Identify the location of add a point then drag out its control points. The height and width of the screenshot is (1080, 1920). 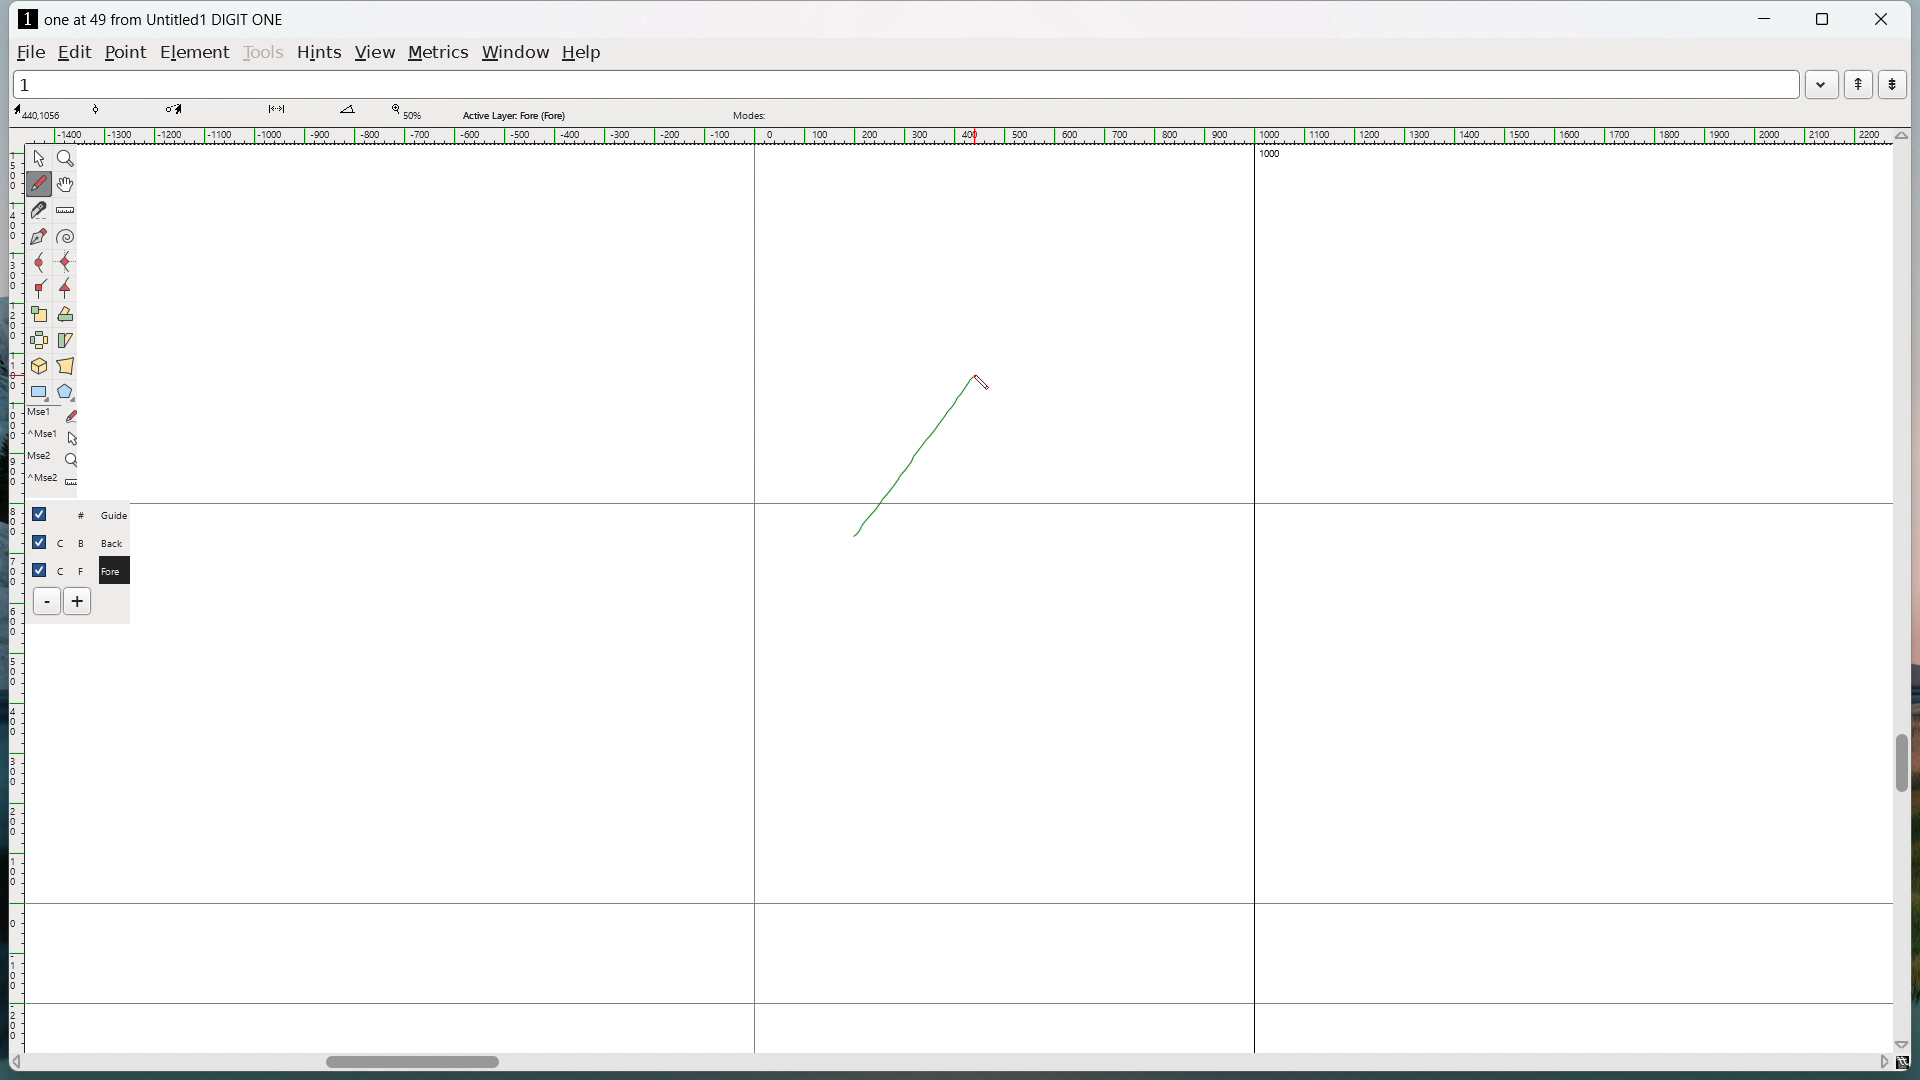
(39, 236).